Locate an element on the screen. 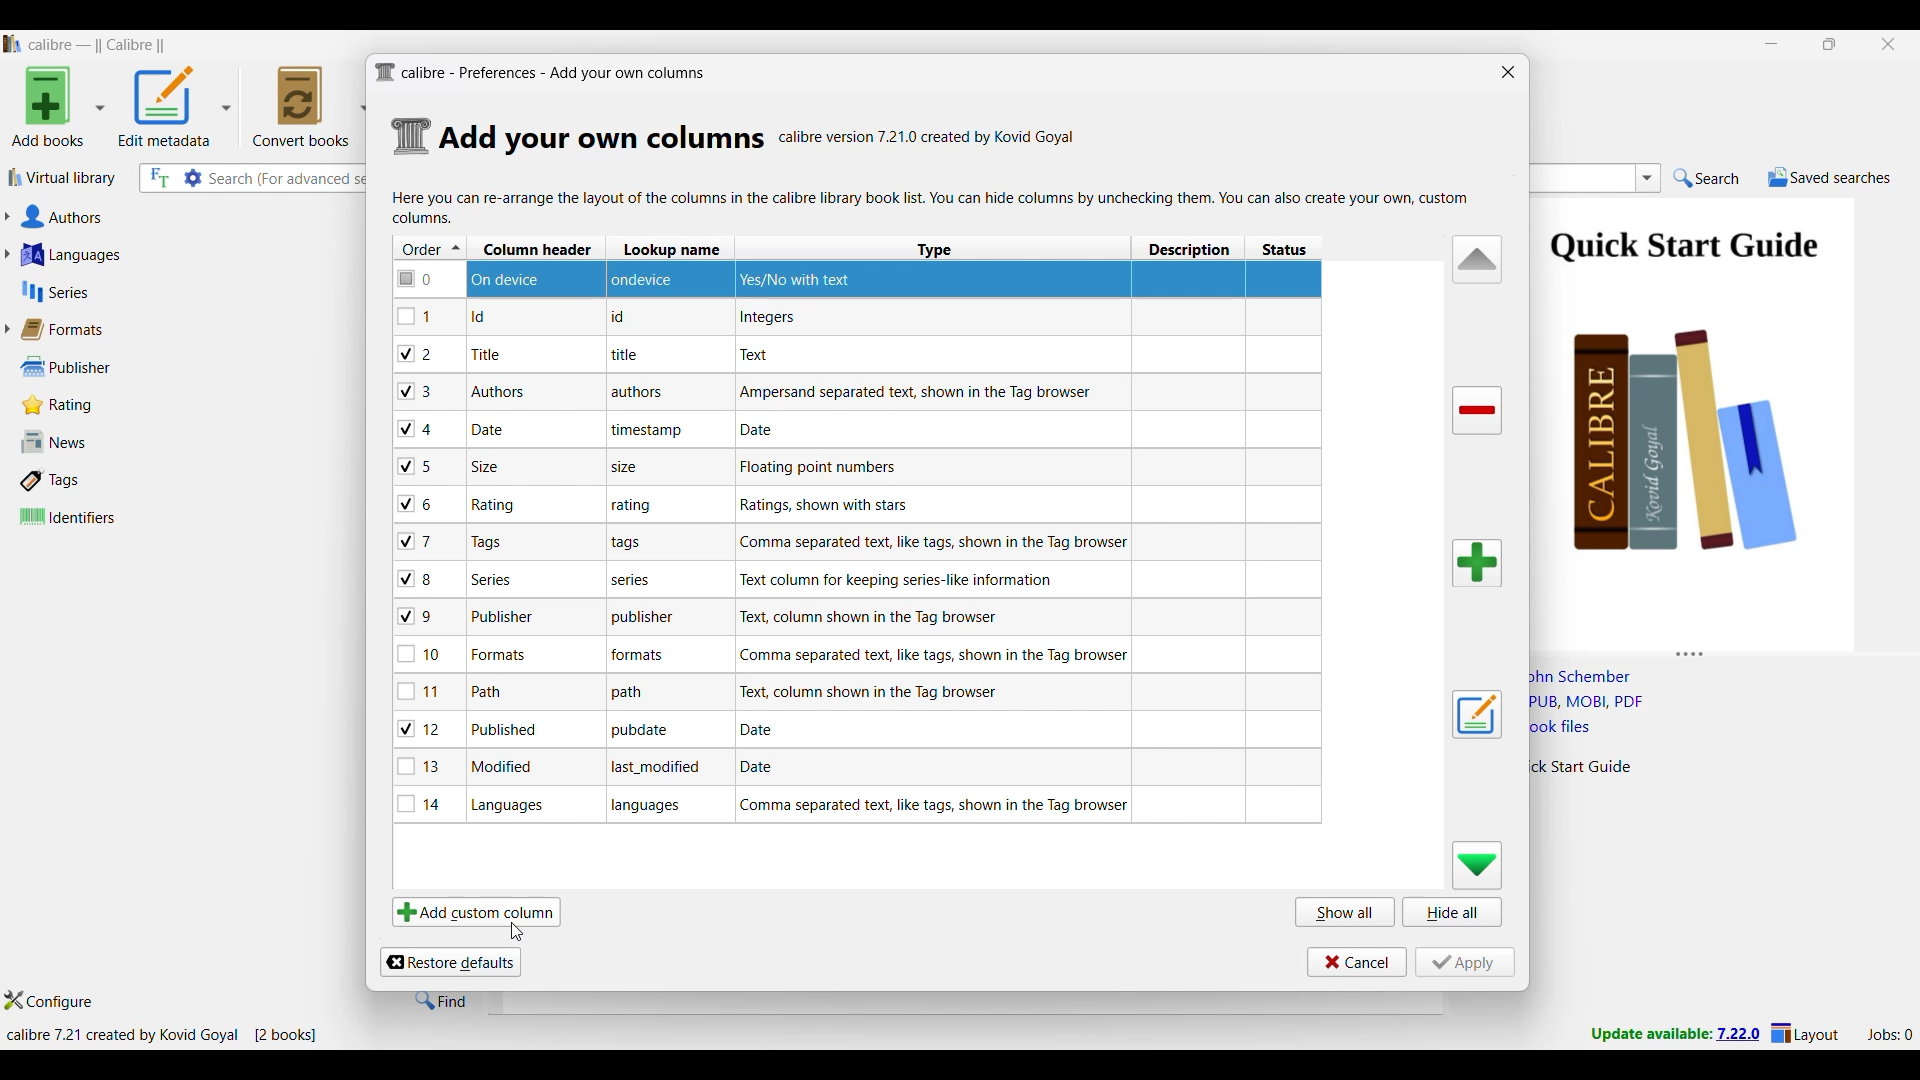 The image size is (1920, 1080). Column highlighted is located at coordinates (1236, 279).